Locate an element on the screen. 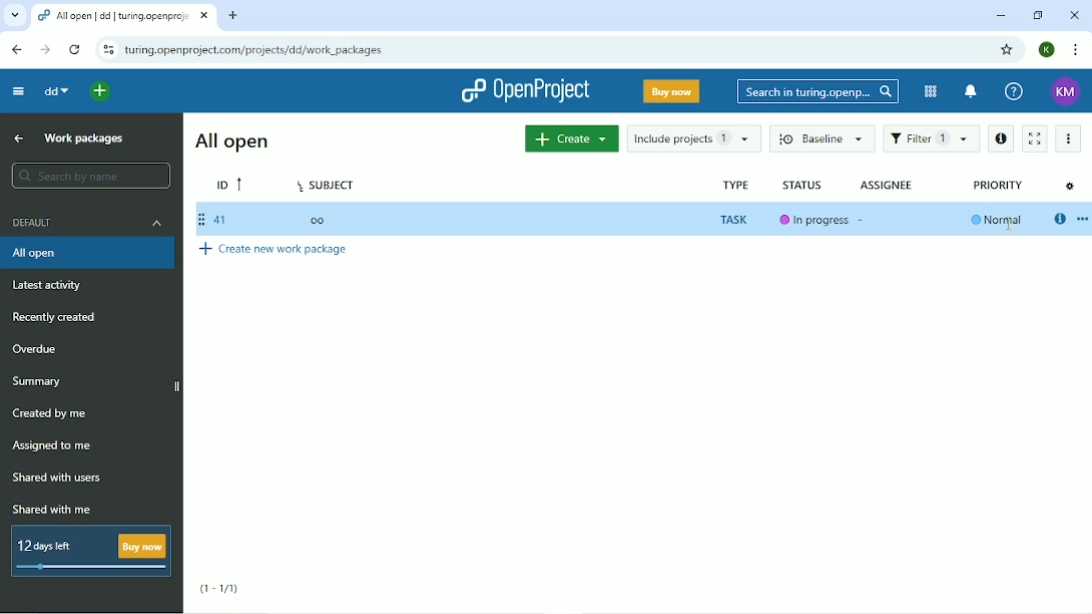 This screenshot has height=614, width=1092. Work packages is located at coordinates (87, 138).